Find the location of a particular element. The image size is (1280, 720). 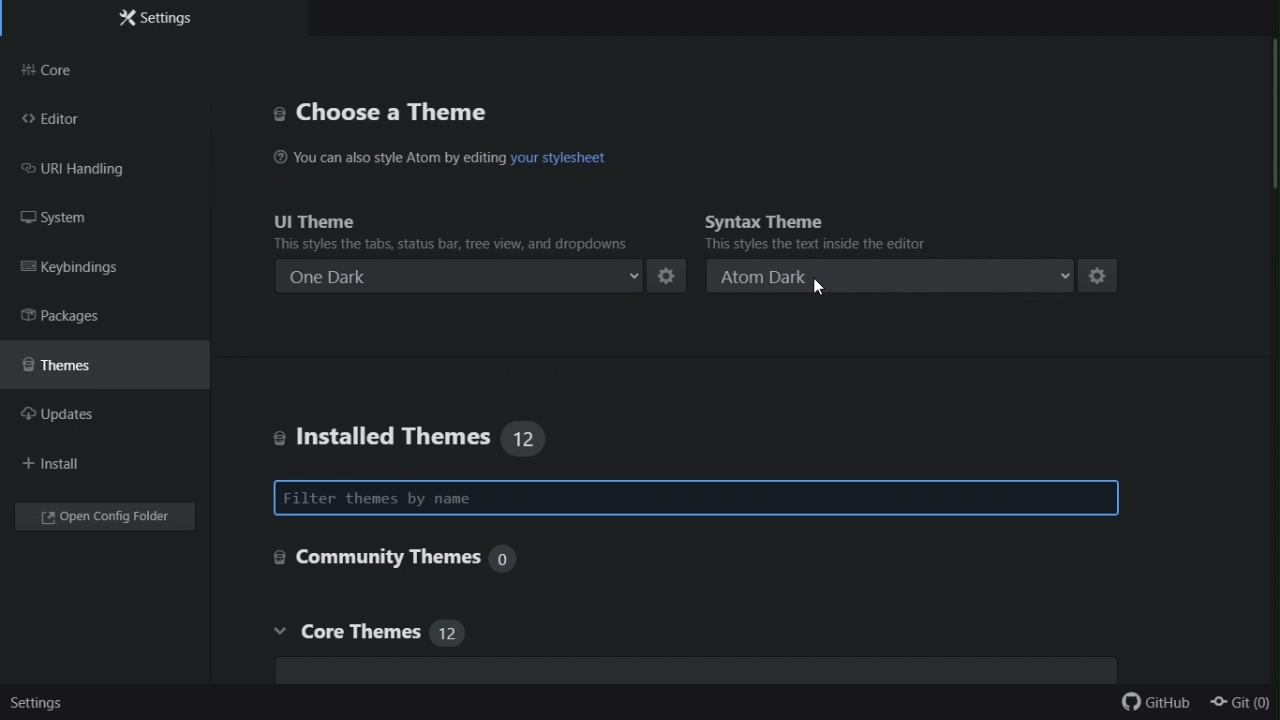

URI handling is located at coordinates (87, 169).